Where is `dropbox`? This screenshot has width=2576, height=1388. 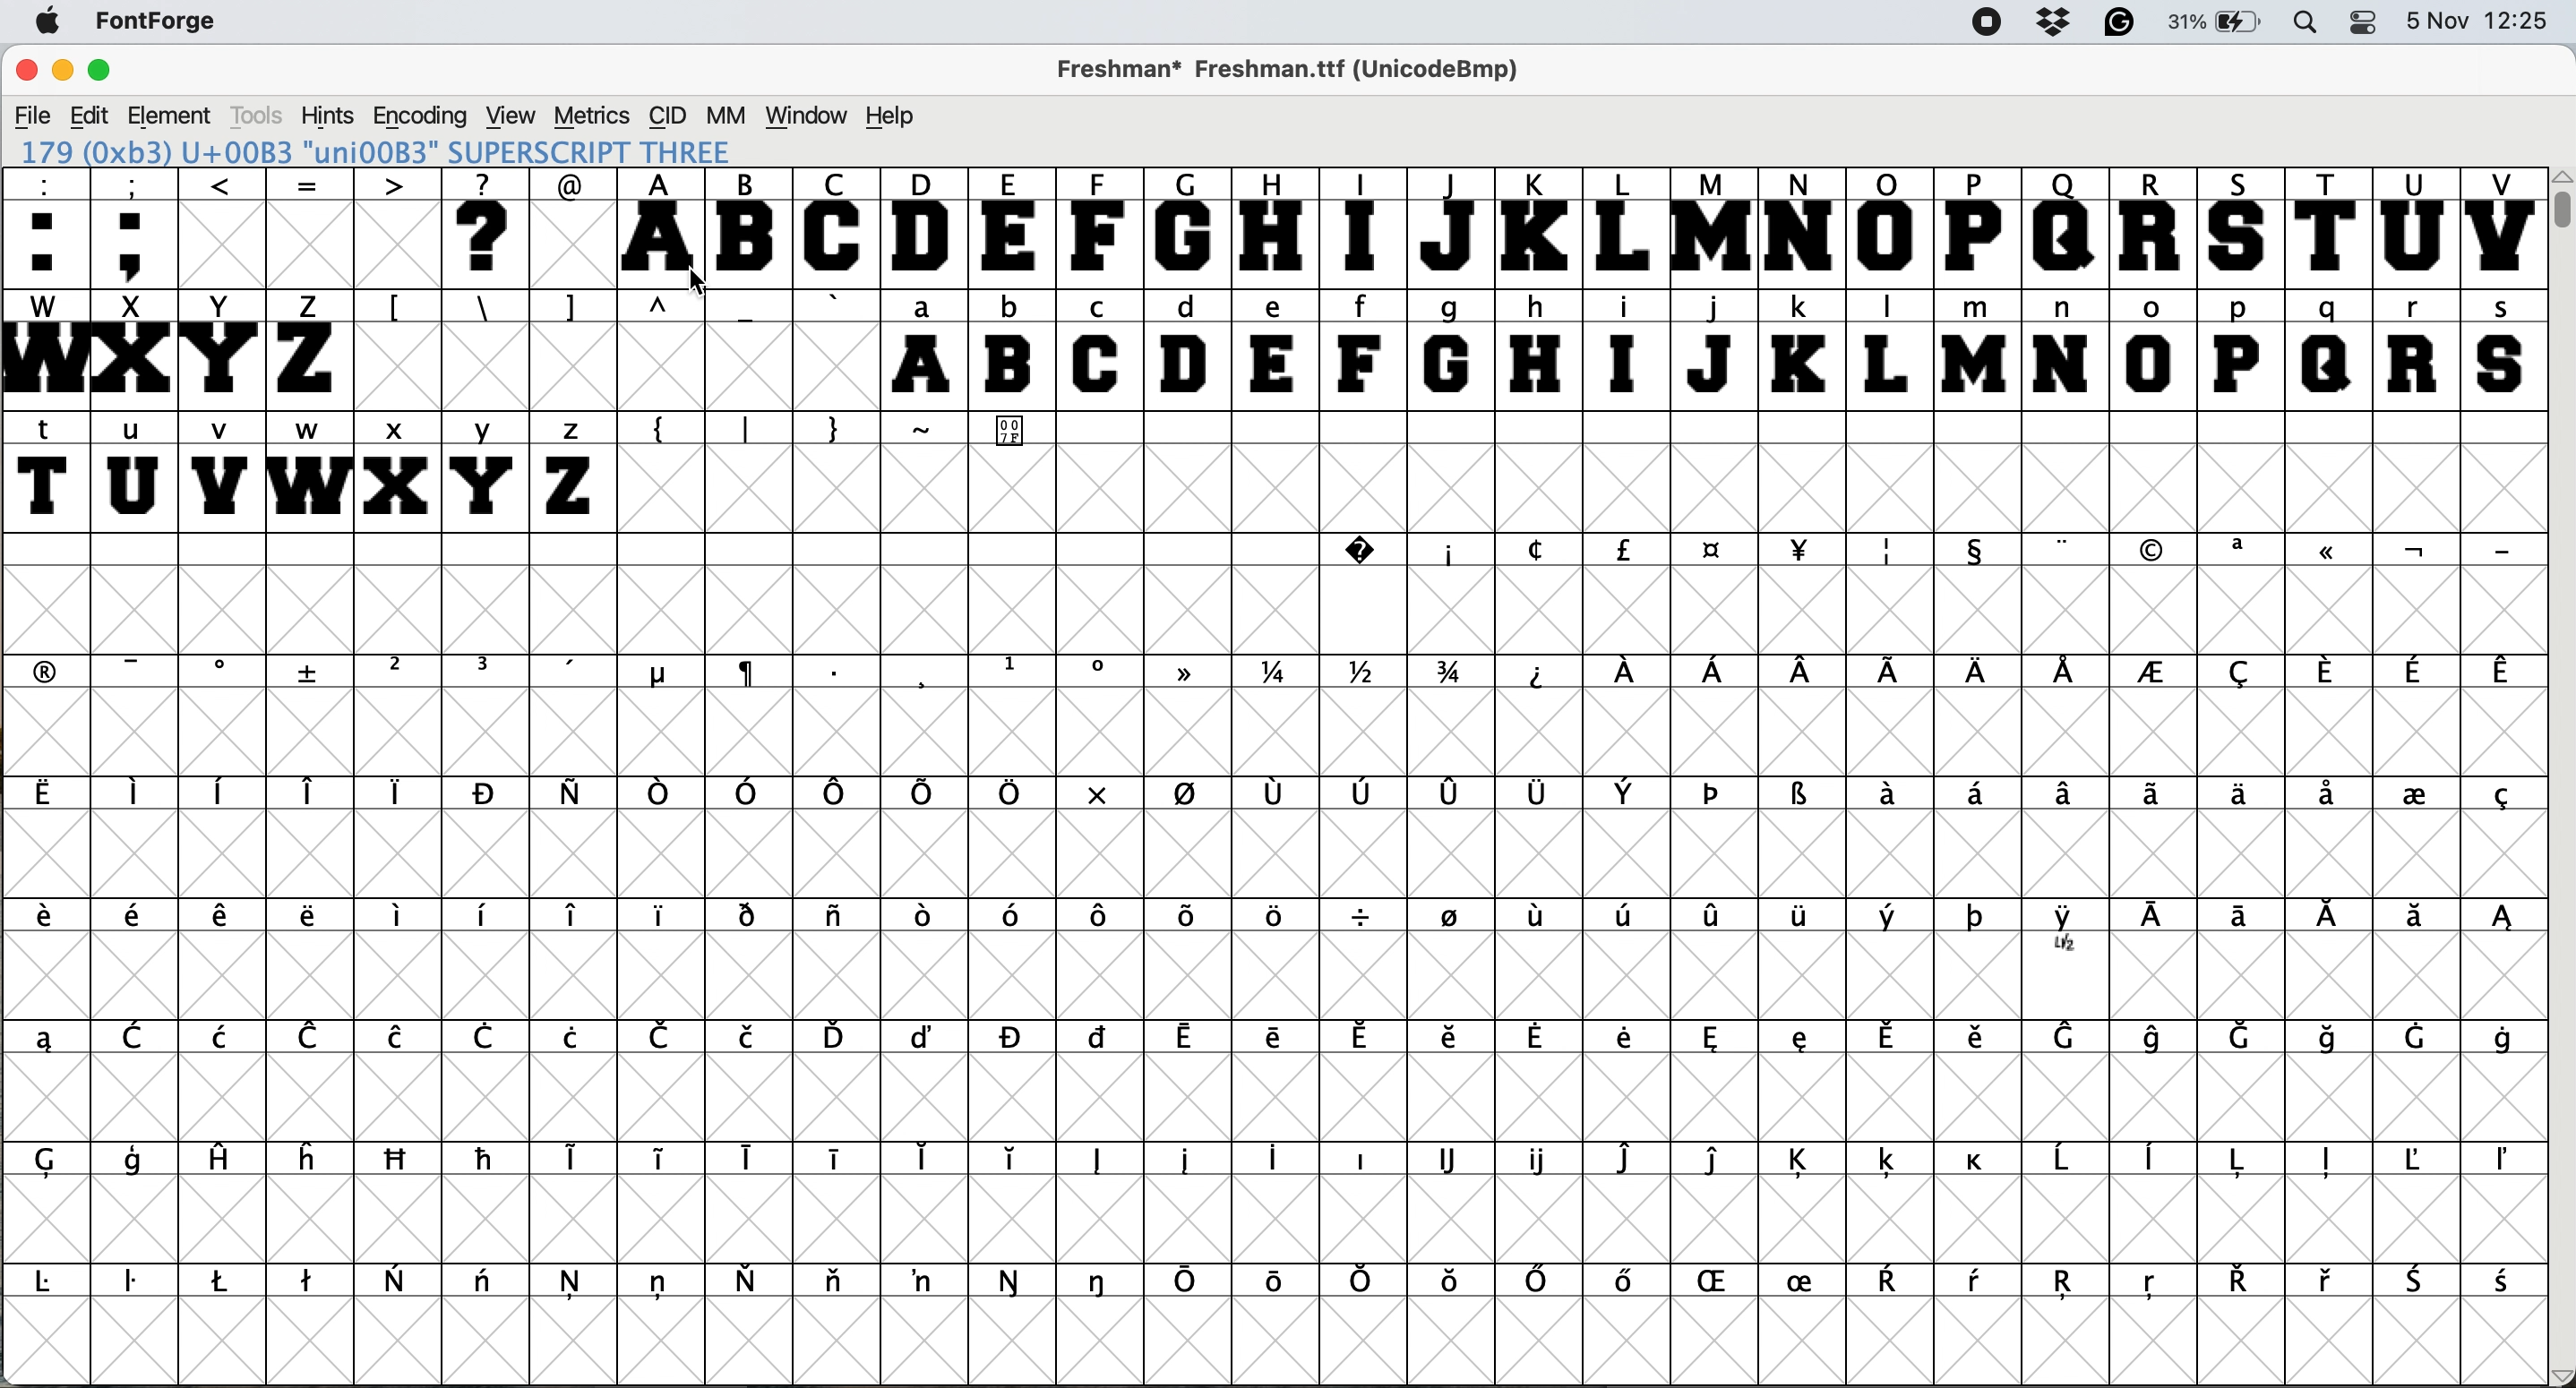 dropbox is located at coordinates (2050, 23).